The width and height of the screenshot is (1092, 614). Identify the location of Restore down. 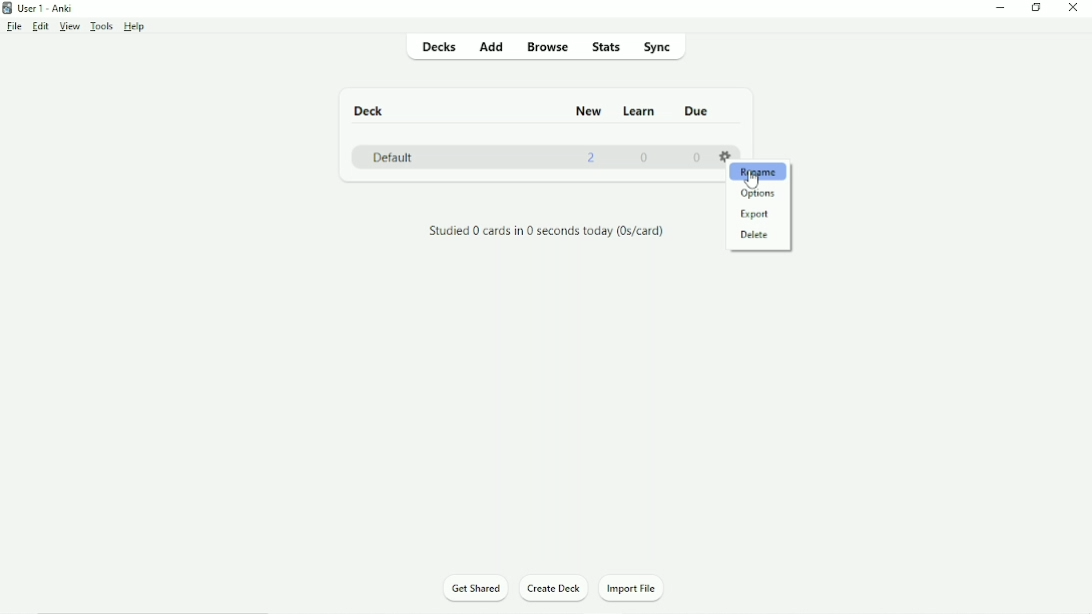
(1037, 8).